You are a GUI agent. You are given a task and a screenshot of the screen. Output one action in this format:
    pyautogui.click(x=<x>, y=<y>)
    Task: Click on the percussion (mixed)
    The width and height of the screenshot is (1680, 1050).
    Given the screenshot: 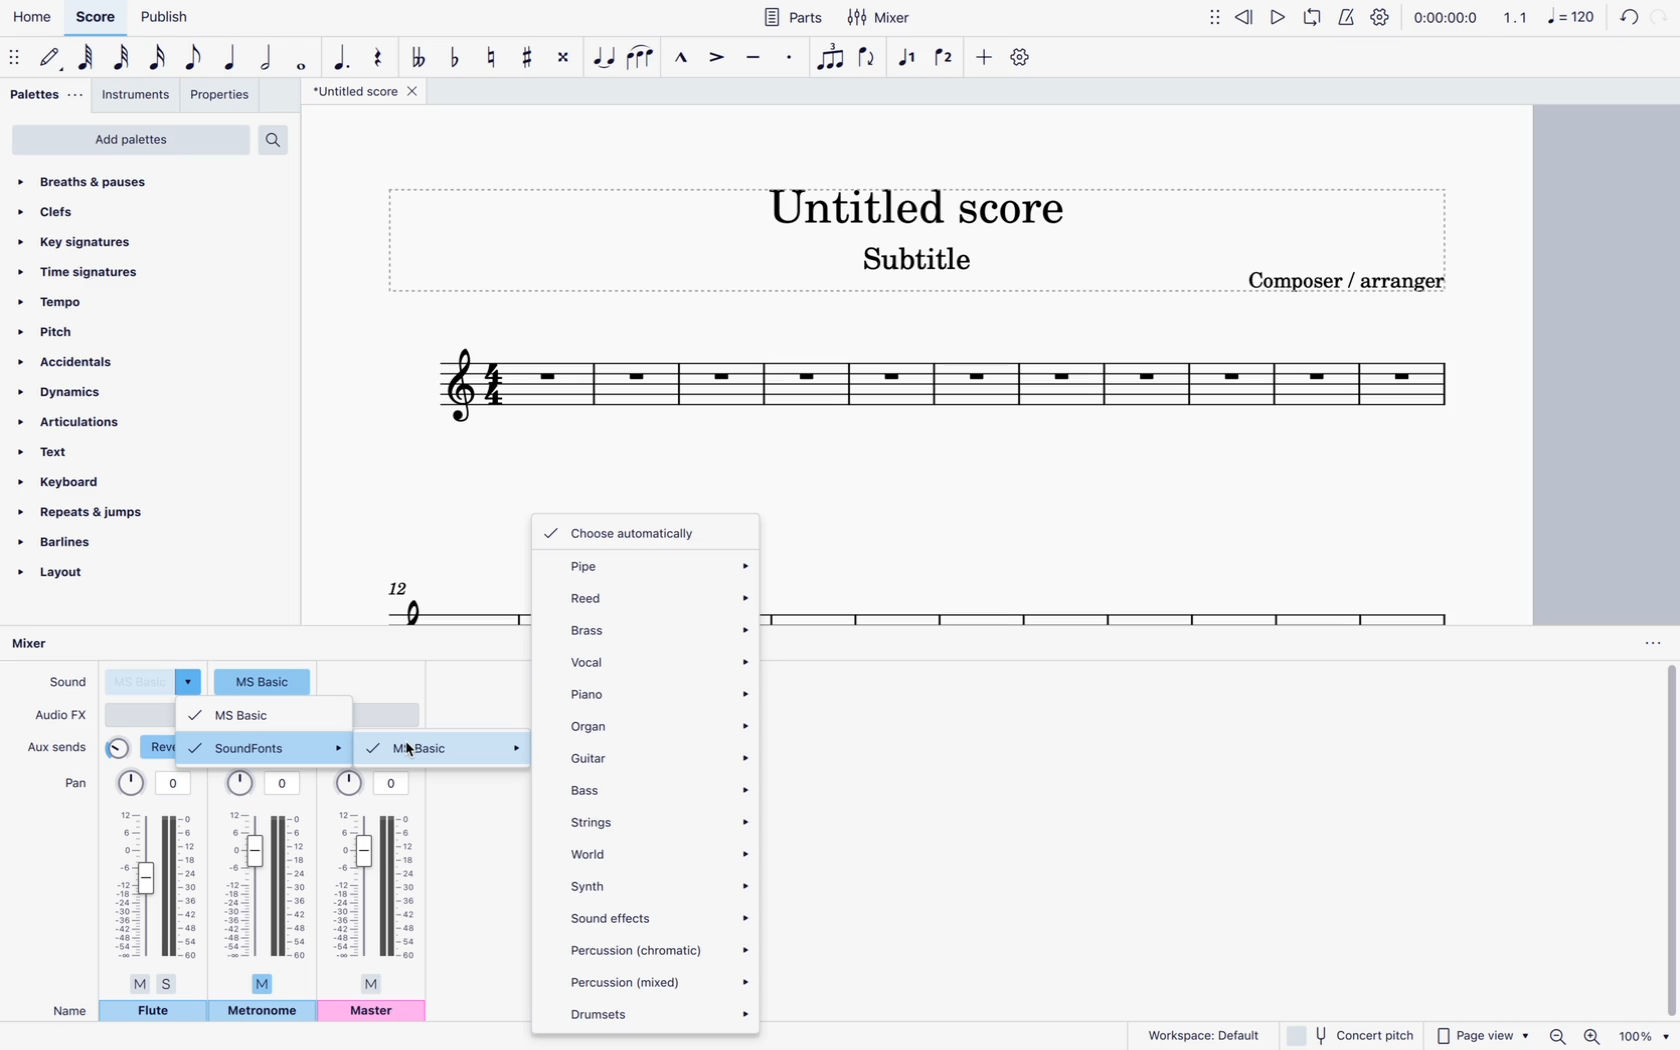 What is the action you would take?
    pyautogui.click(x=660, y=981)
    